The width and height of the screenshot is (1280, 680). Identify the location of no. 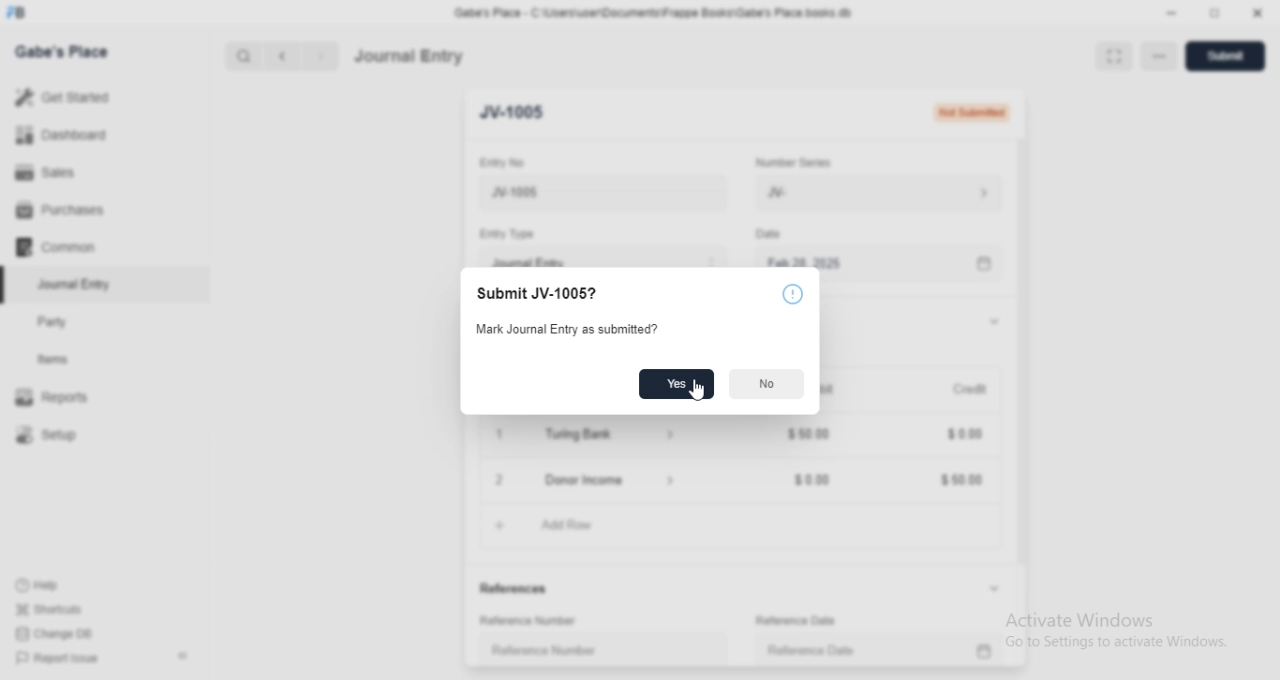
(767, 384).